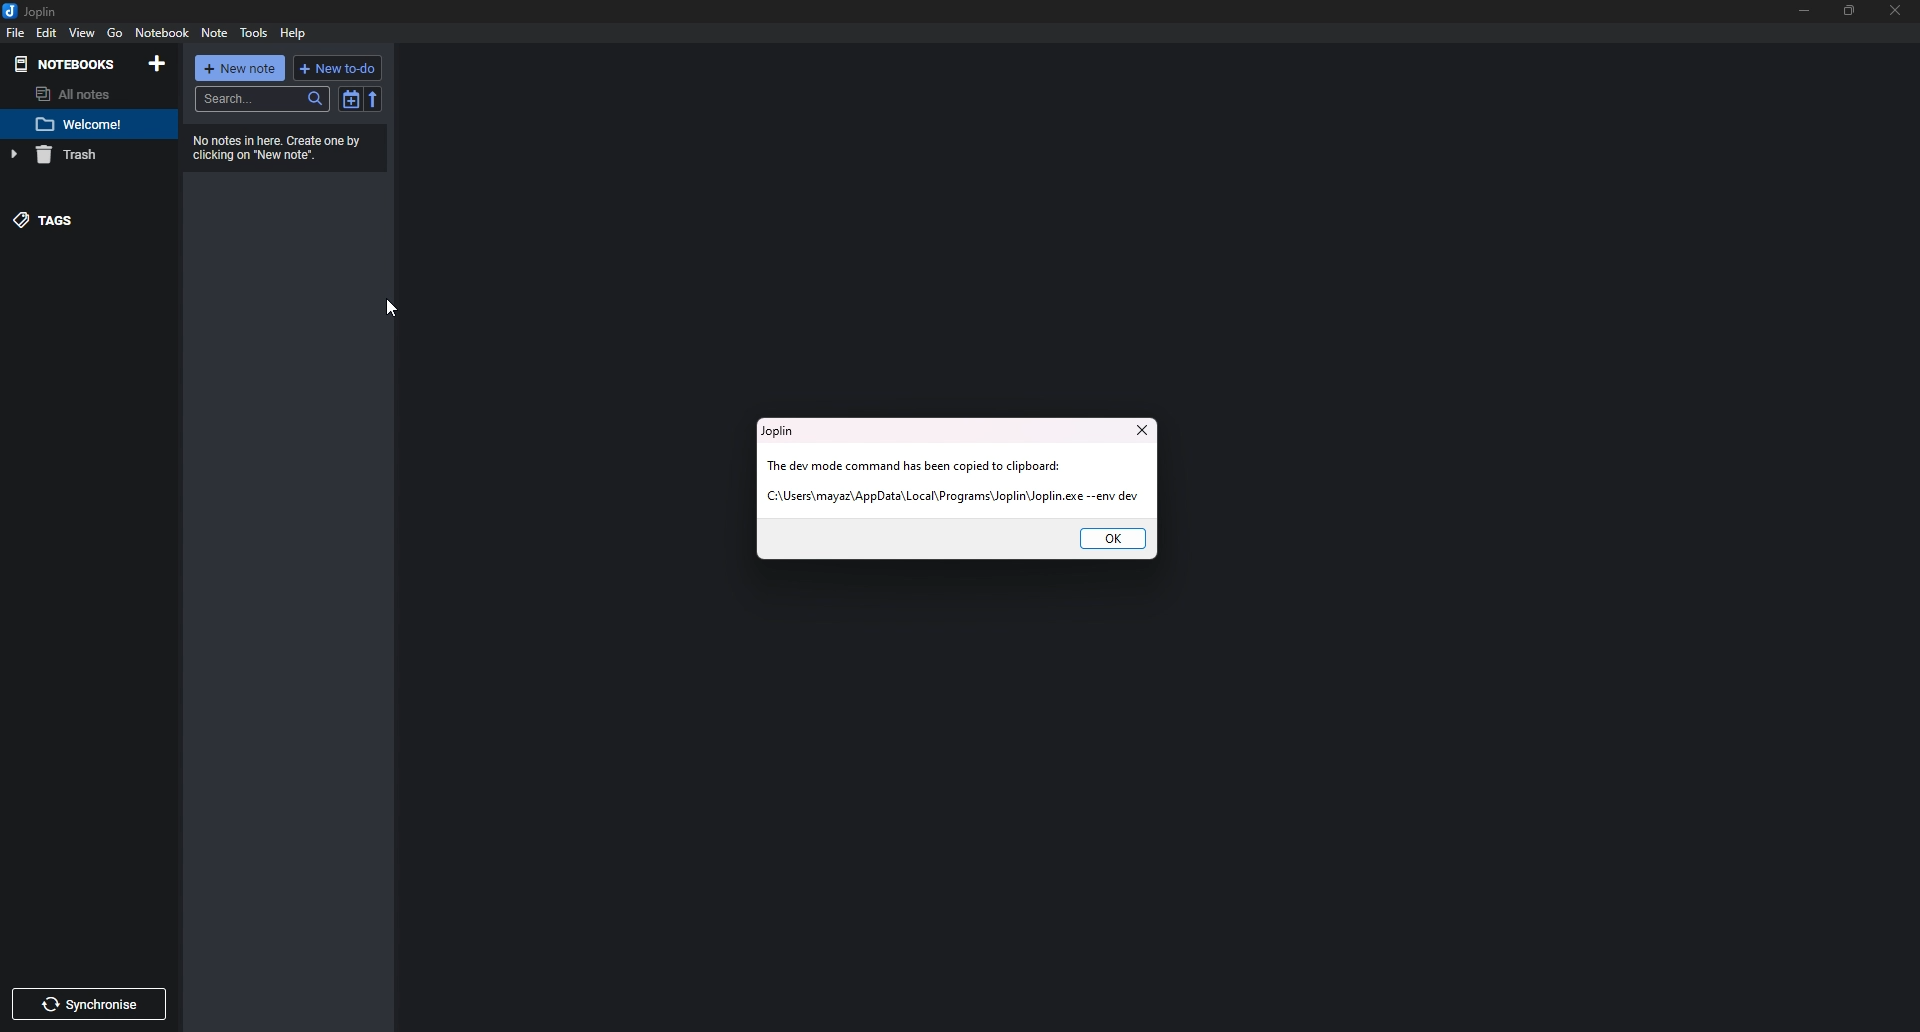  Describe the element at coordinates (83, 33) in the screenshot. I see `view` at that location.